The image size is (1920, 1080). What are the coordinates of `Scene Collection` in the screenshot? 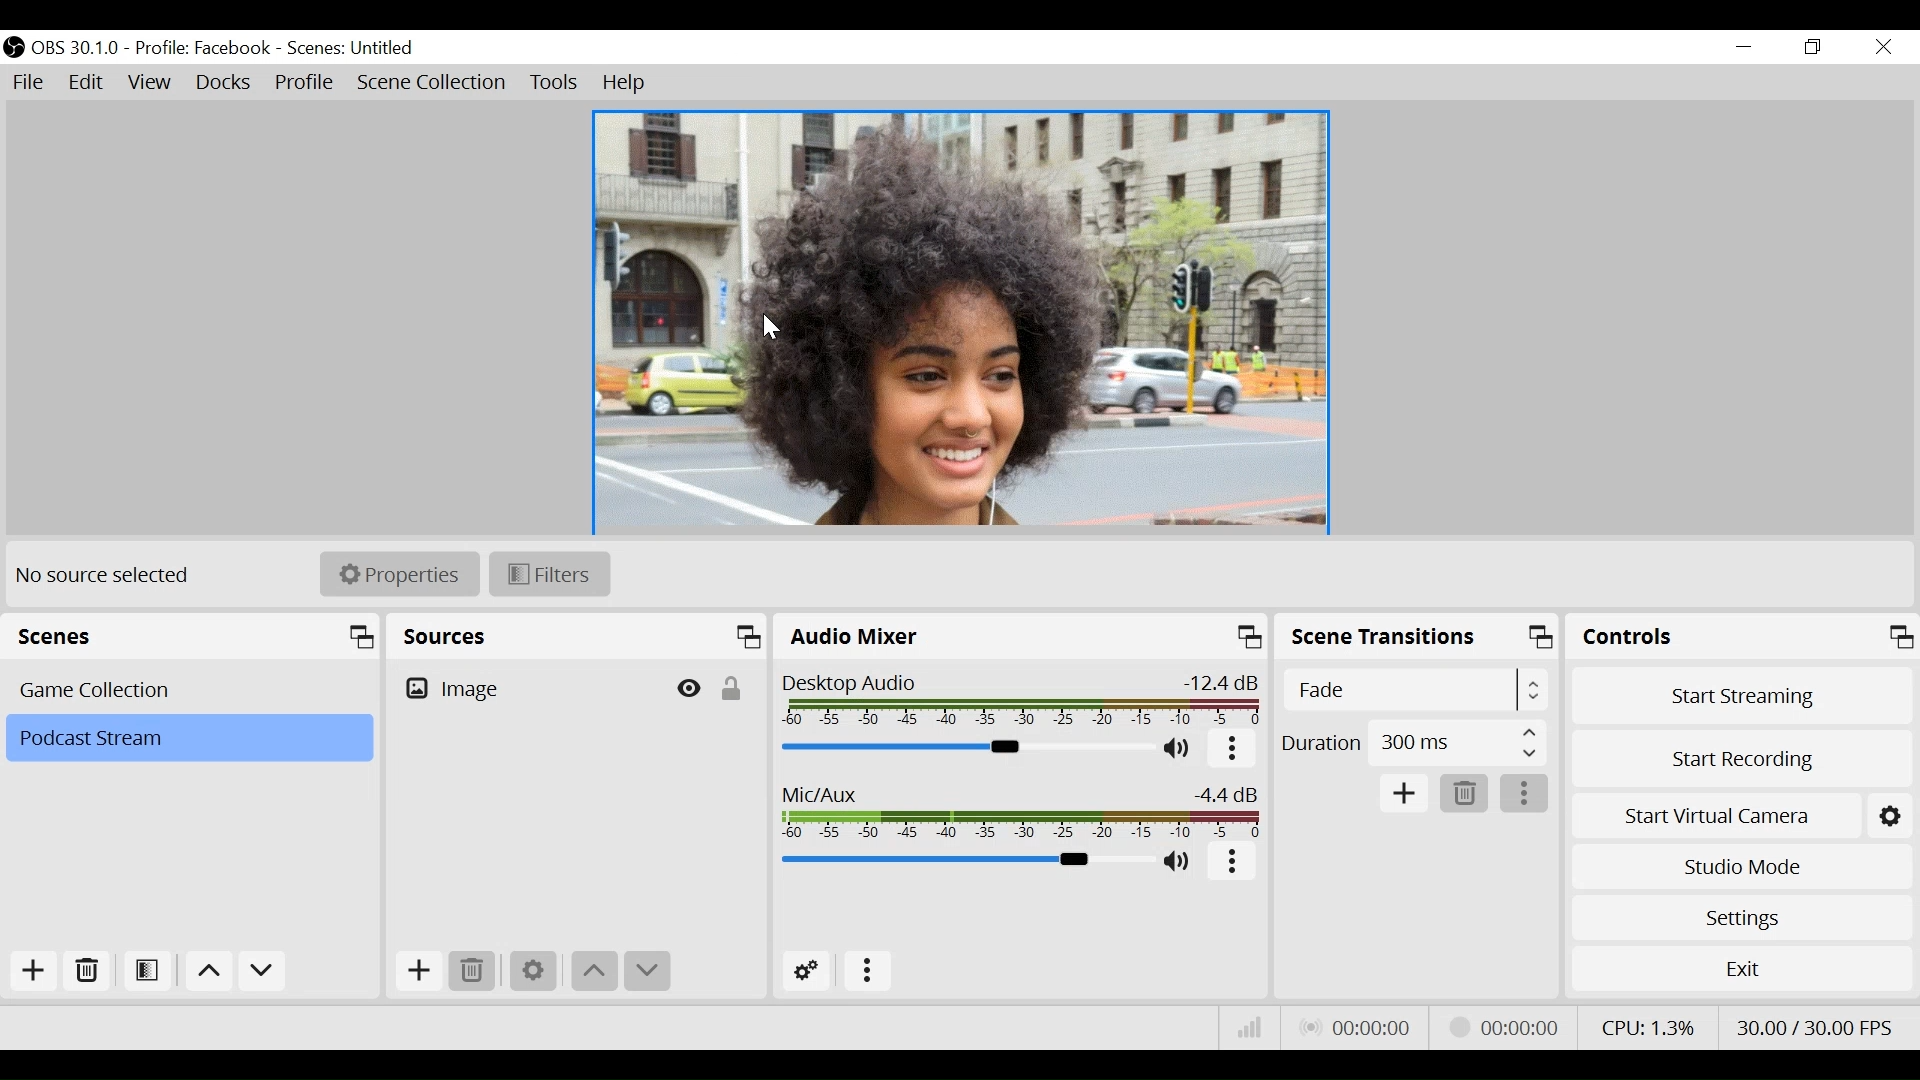 It's located at (435, 85).